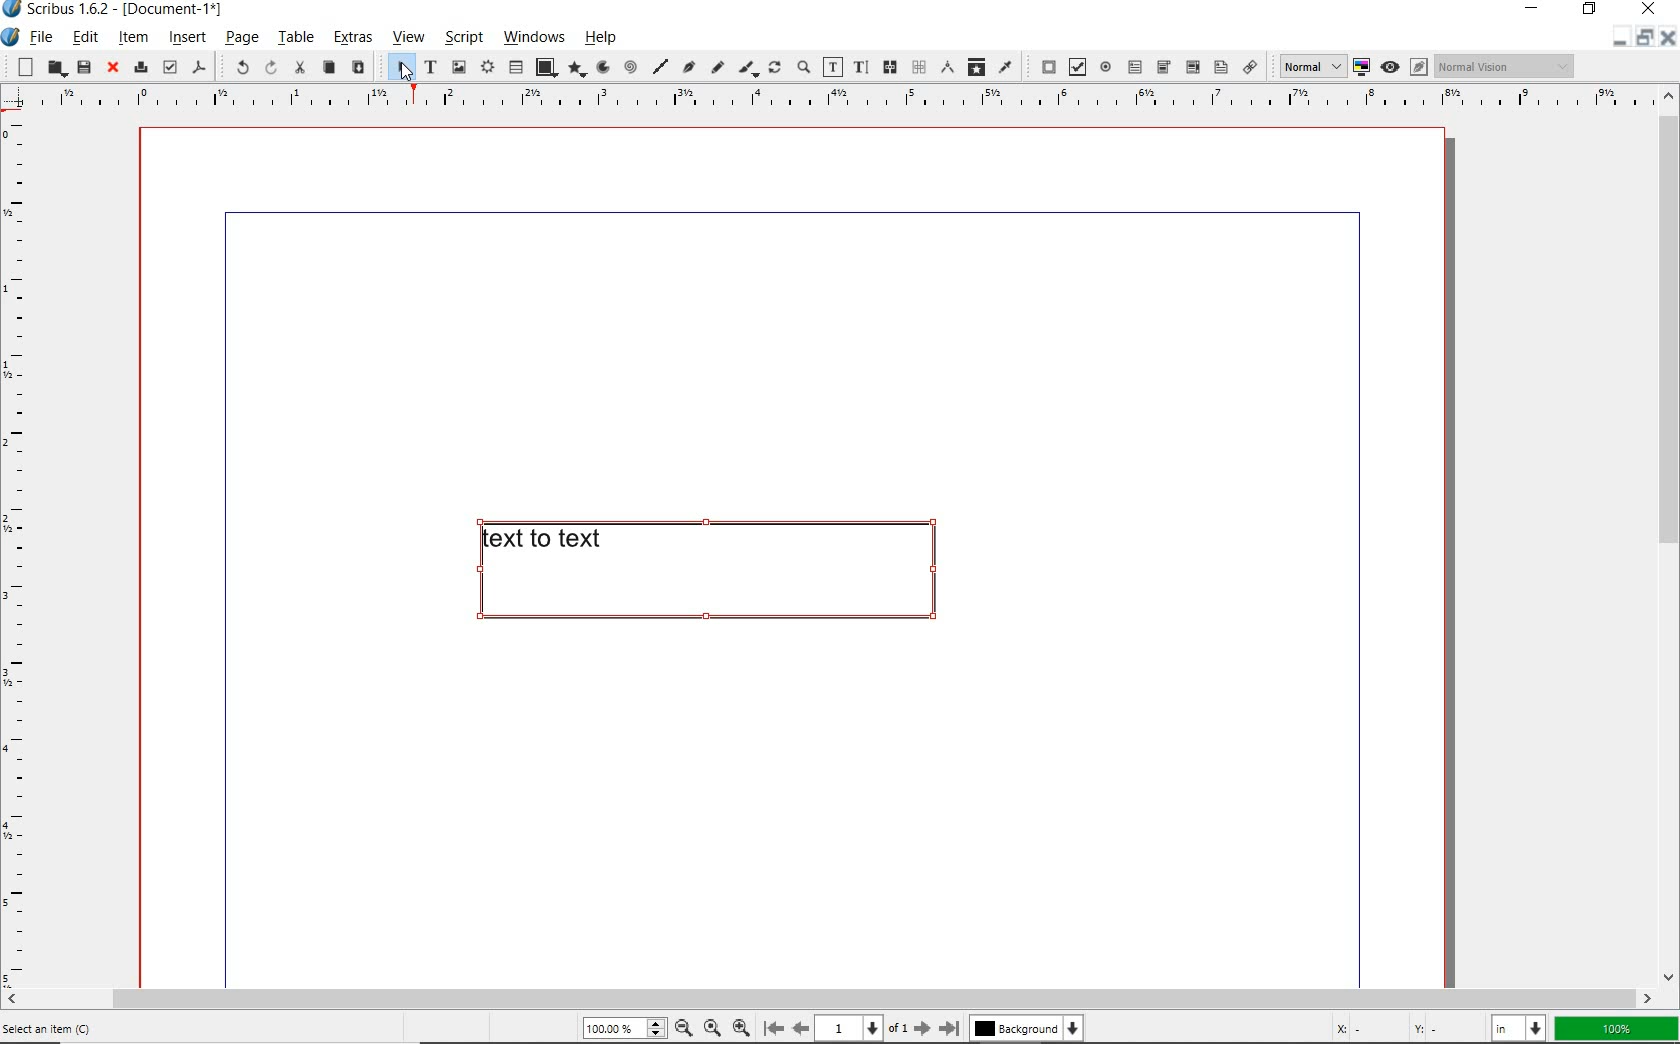 This screenshot has height=1044, width=1680. What do you see at coordinates (1044, 67) in the screenshot?
I see `pdf push button` at bounding box center [1044, 67].